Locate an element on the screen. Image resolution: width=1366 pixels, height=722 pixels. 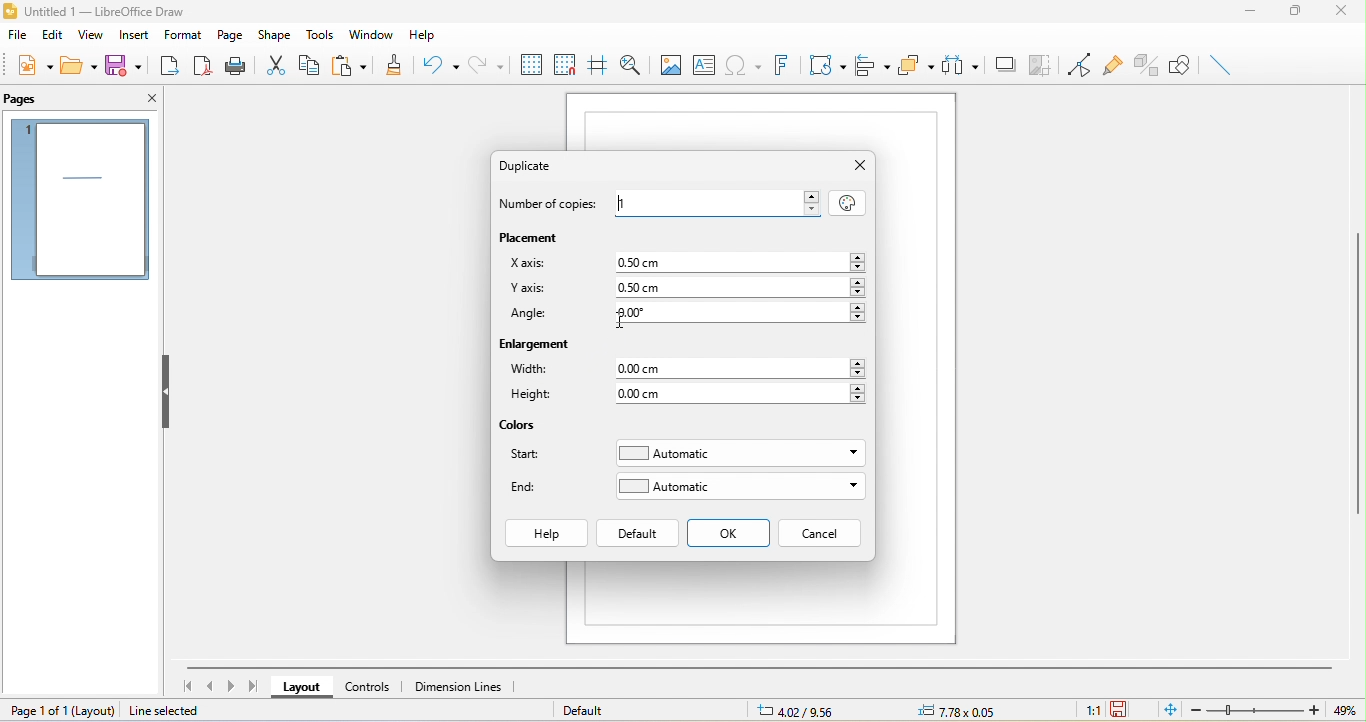
help is located at coordinates (430, 36).